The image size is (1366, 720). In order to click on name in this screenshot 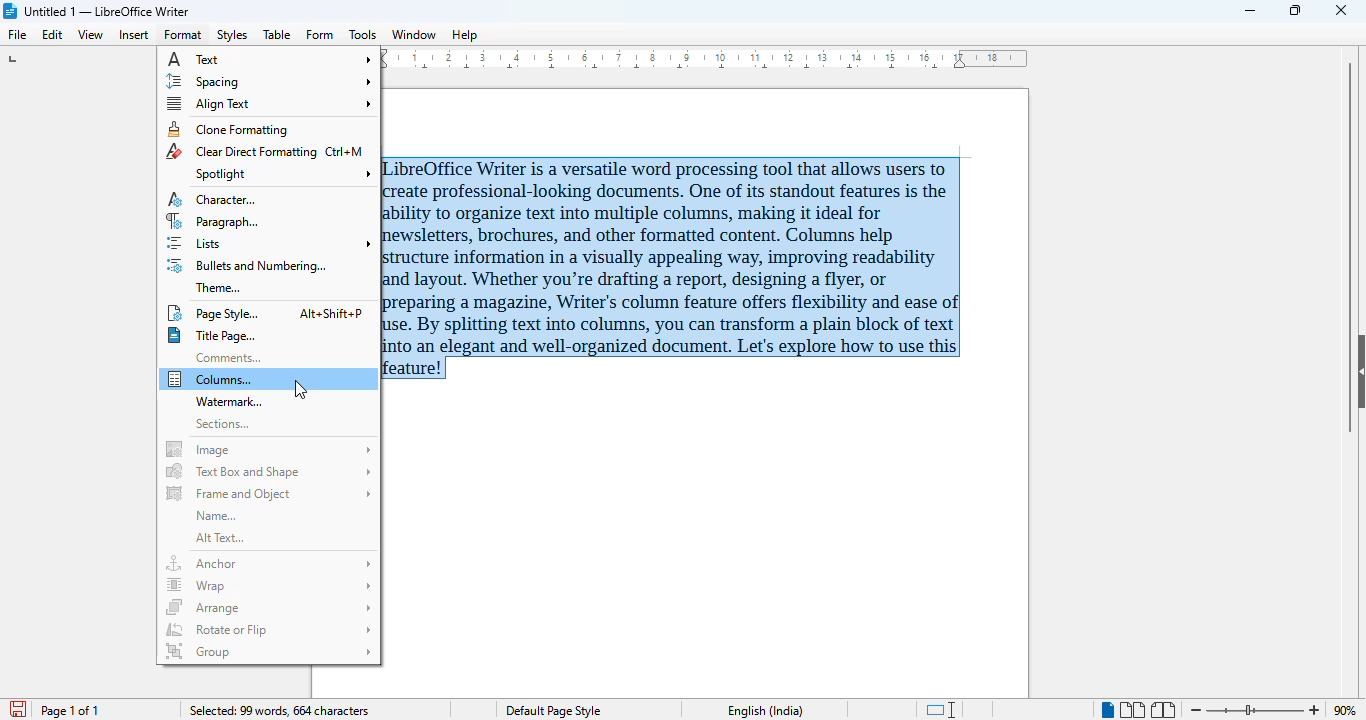, I will do `click(216, 516)`.